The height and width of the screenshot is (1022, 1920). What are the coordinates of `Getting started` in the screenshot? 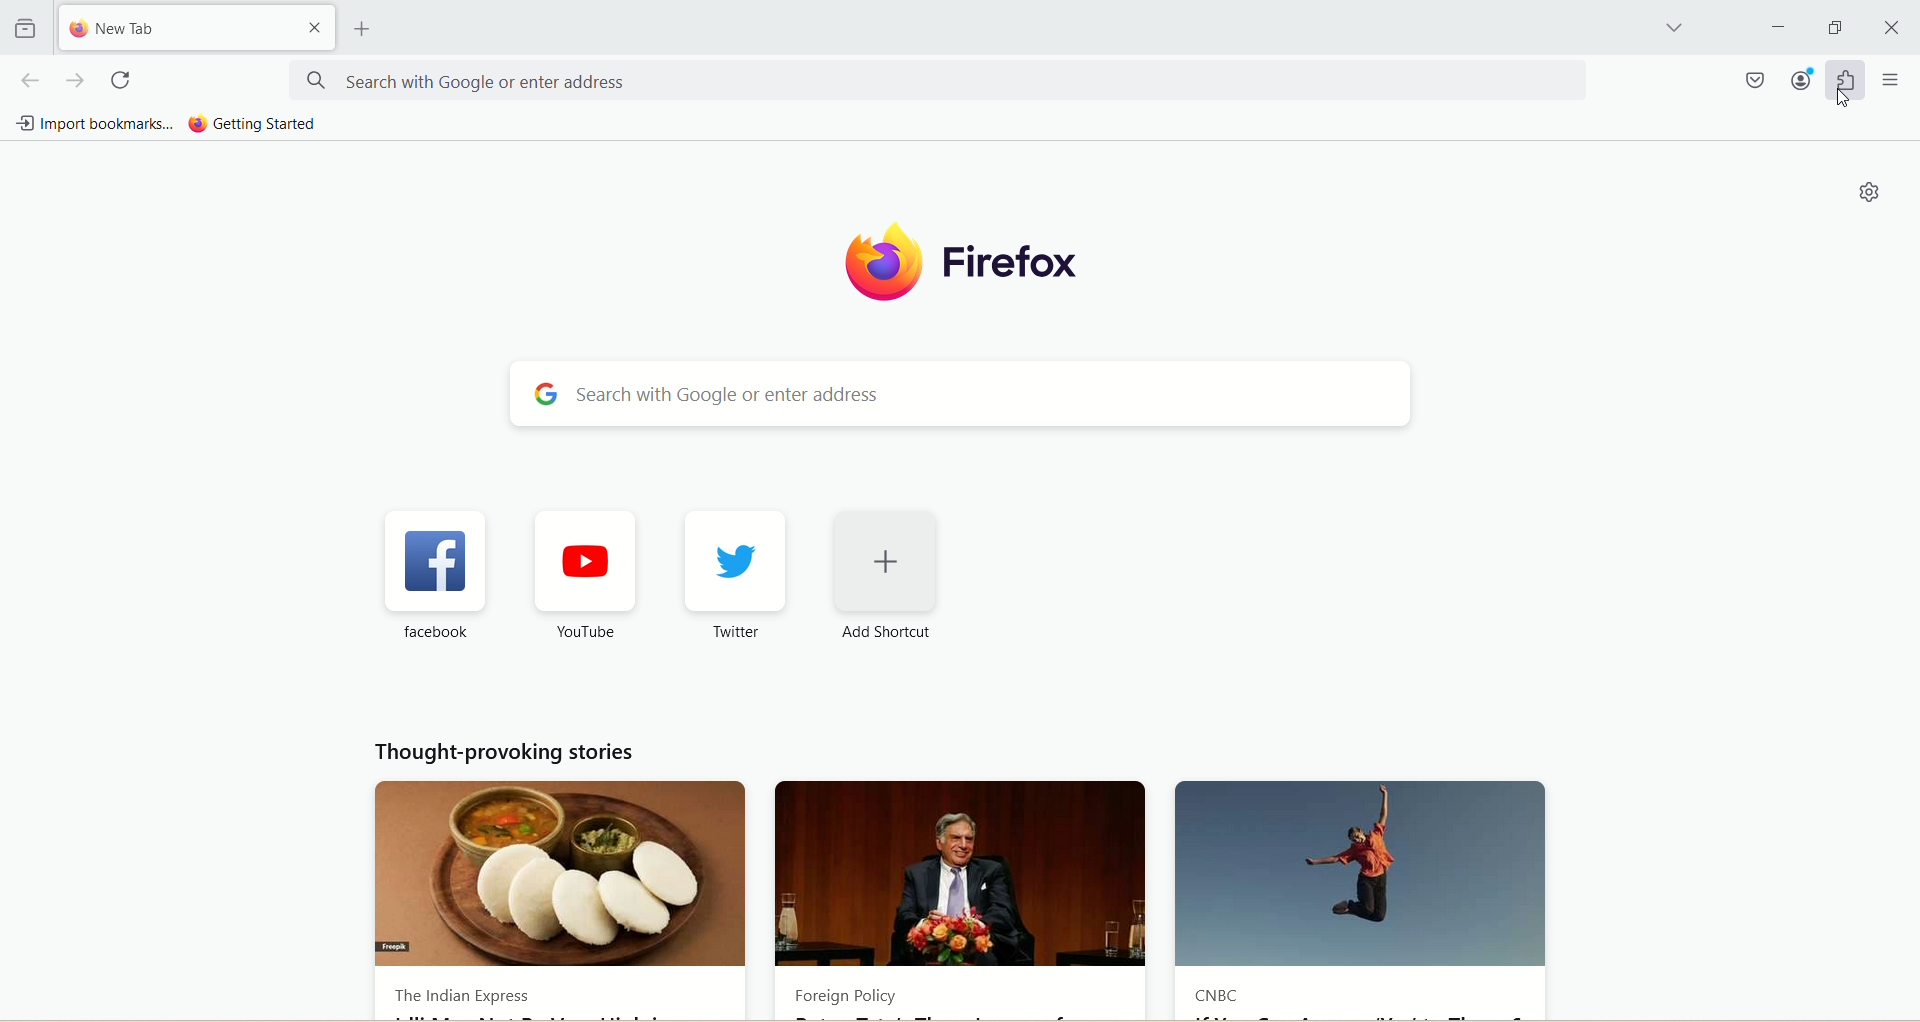 It's located at (253, 124).